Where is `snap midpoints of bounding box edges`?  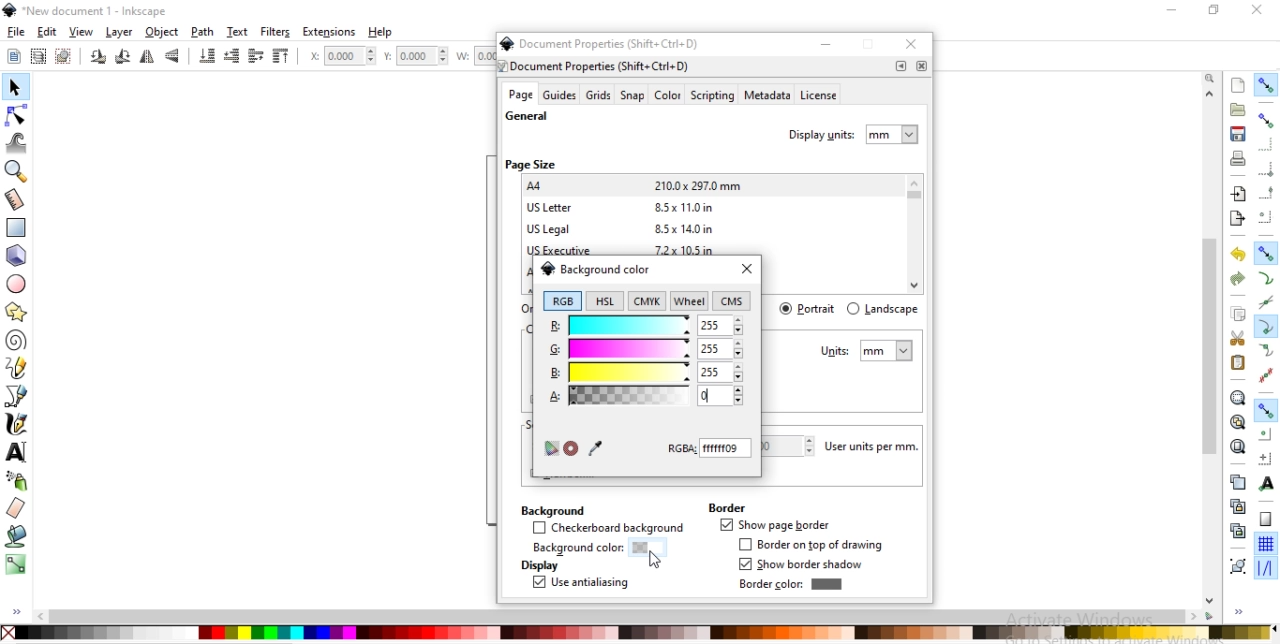 snap midpoints of bounding box edges is located at coordinates (1267, 193).